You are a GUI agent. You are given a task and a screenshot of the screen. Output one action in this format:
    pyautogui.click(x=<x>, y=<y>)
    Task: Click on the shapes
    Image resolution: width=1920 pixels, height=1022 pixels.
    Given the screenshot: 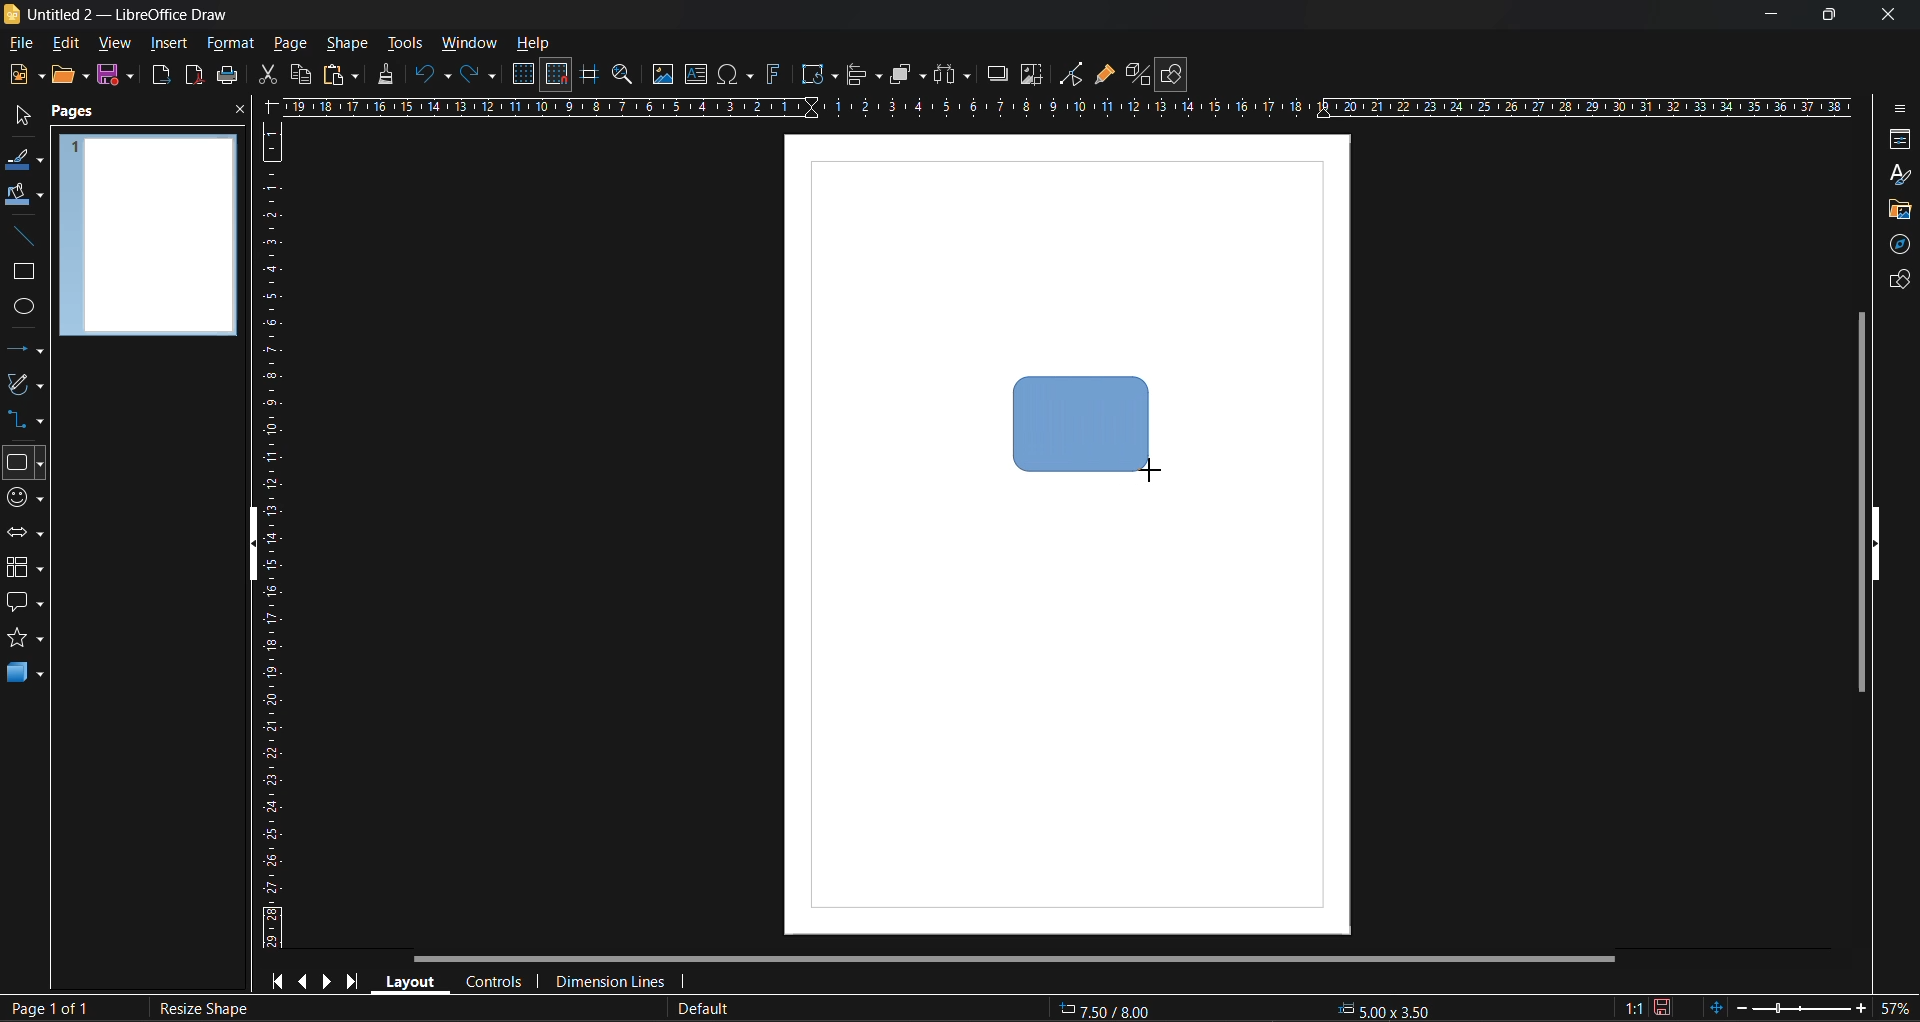 What is the action you would take?
    pyautogui.click(x=1897, y=279)
    